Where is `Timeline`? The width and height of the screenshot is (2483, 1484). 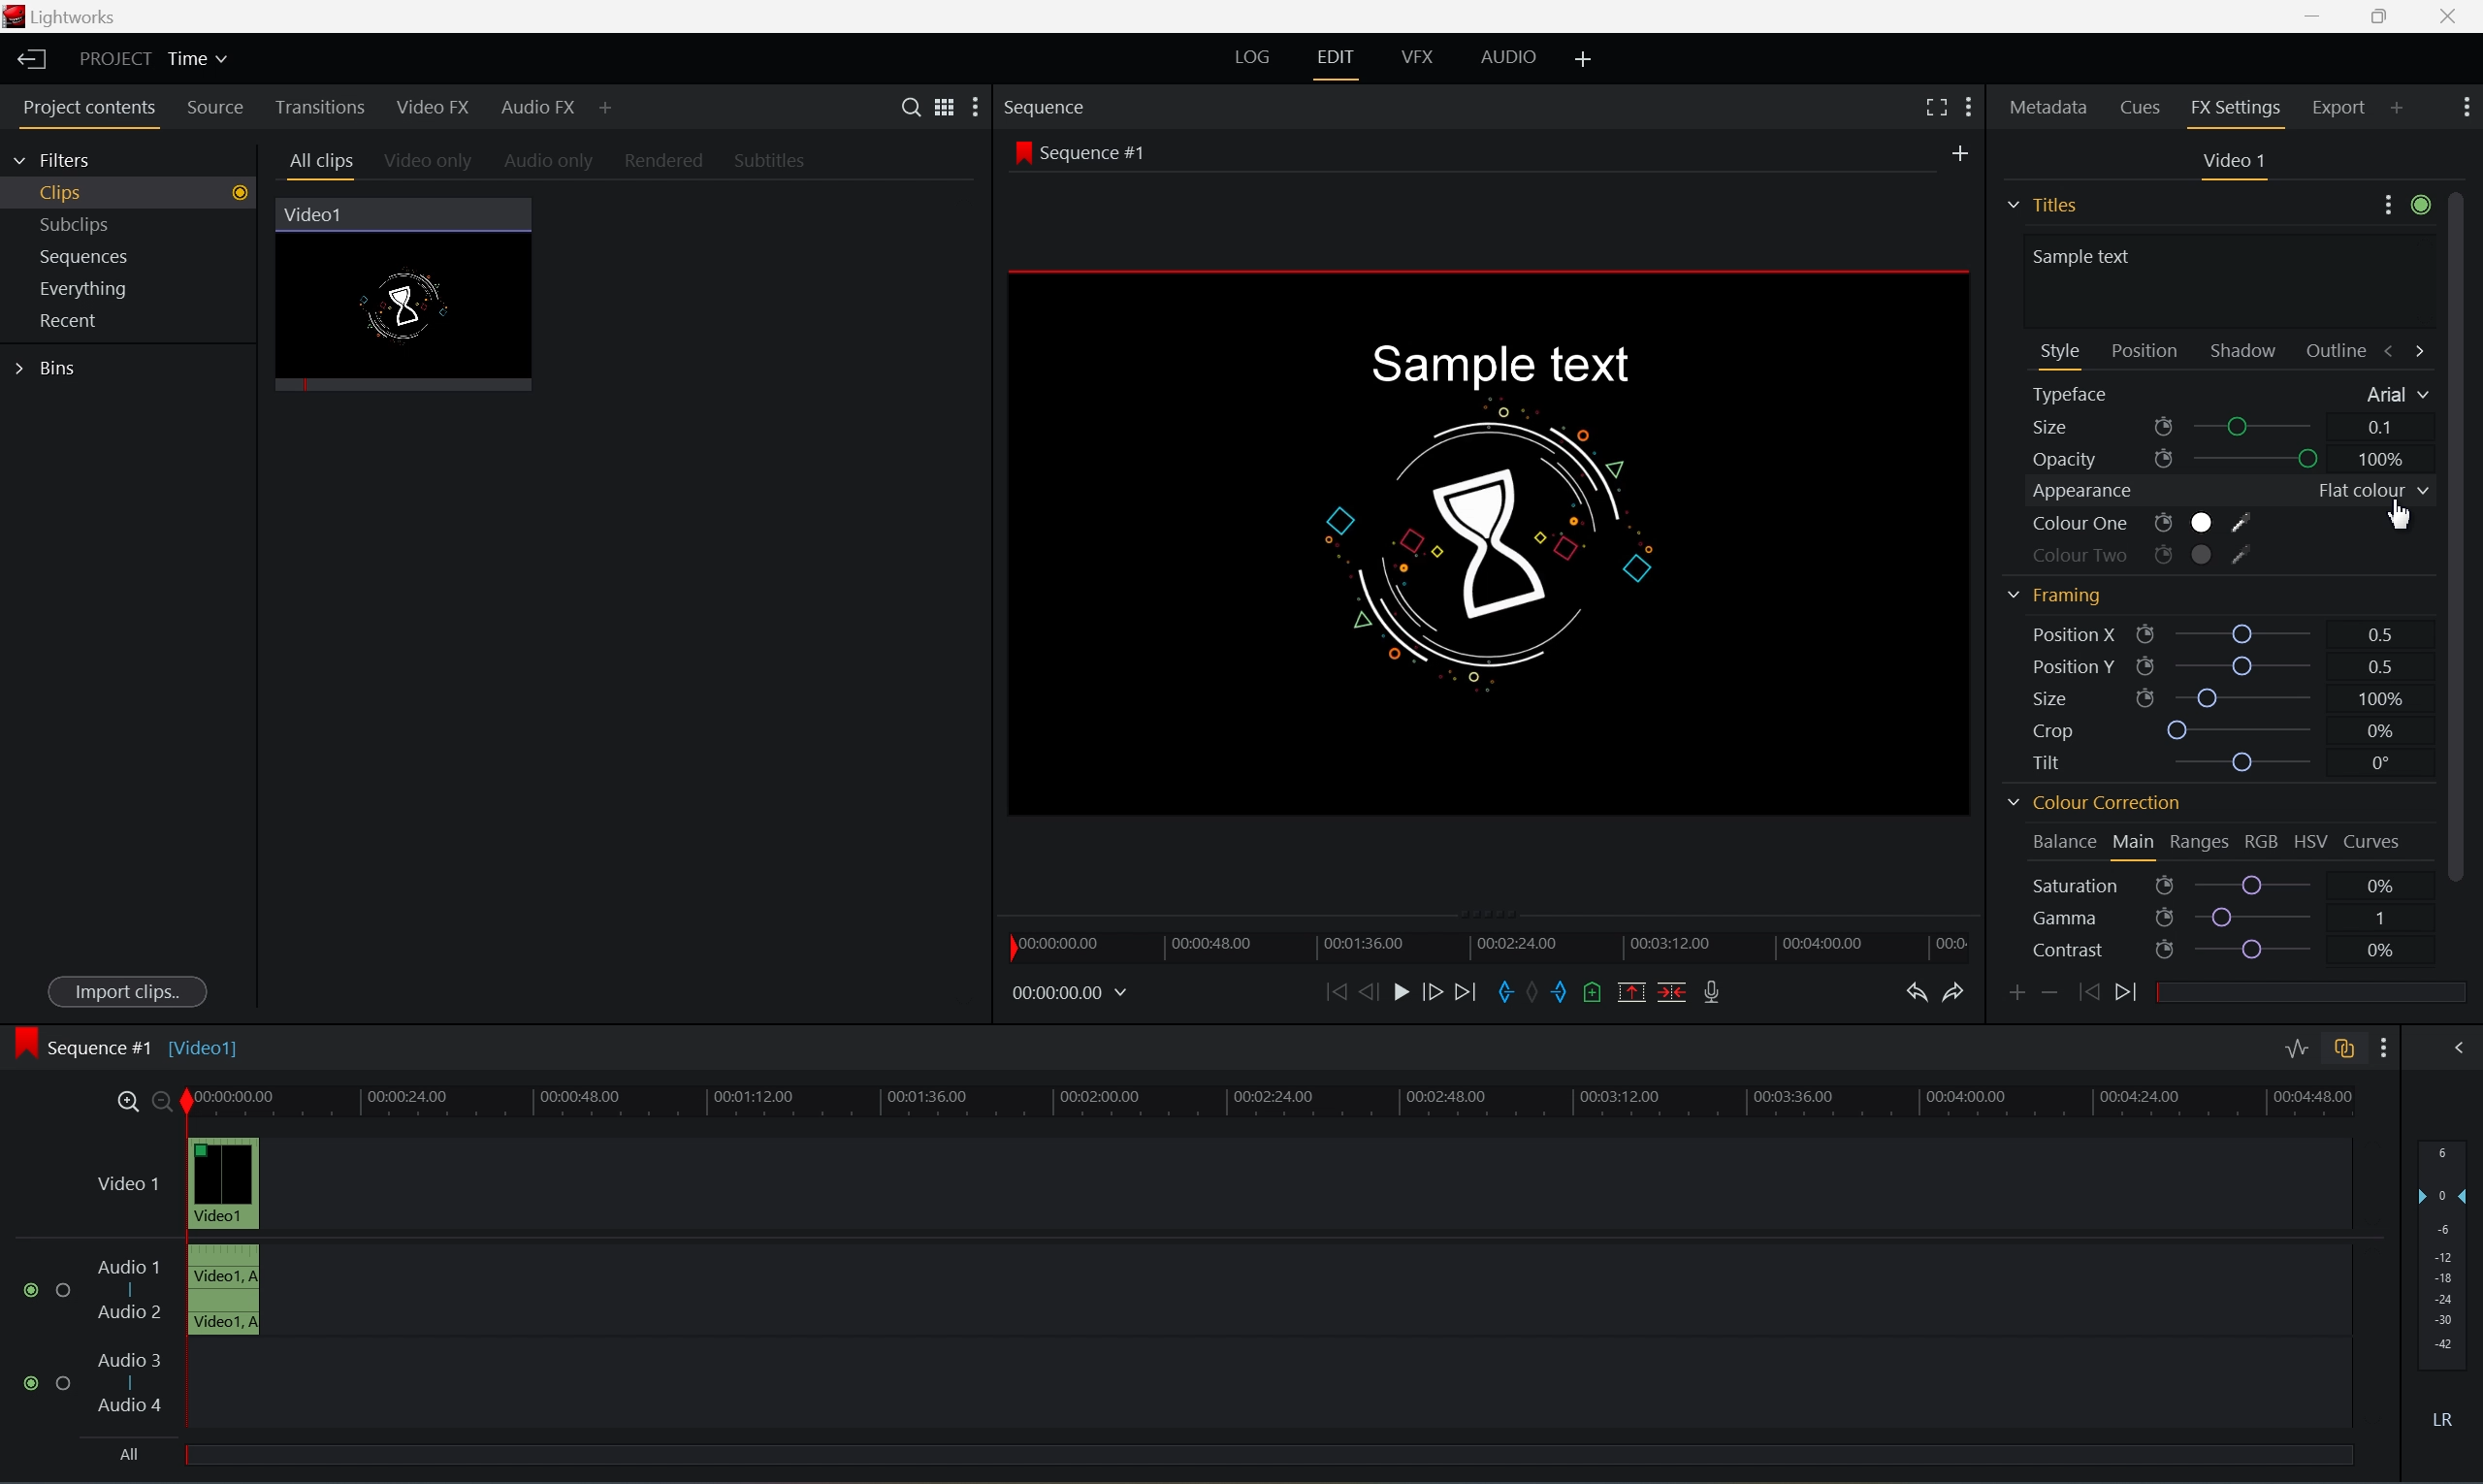
Timeline is located at coordinates (1271, 1098).